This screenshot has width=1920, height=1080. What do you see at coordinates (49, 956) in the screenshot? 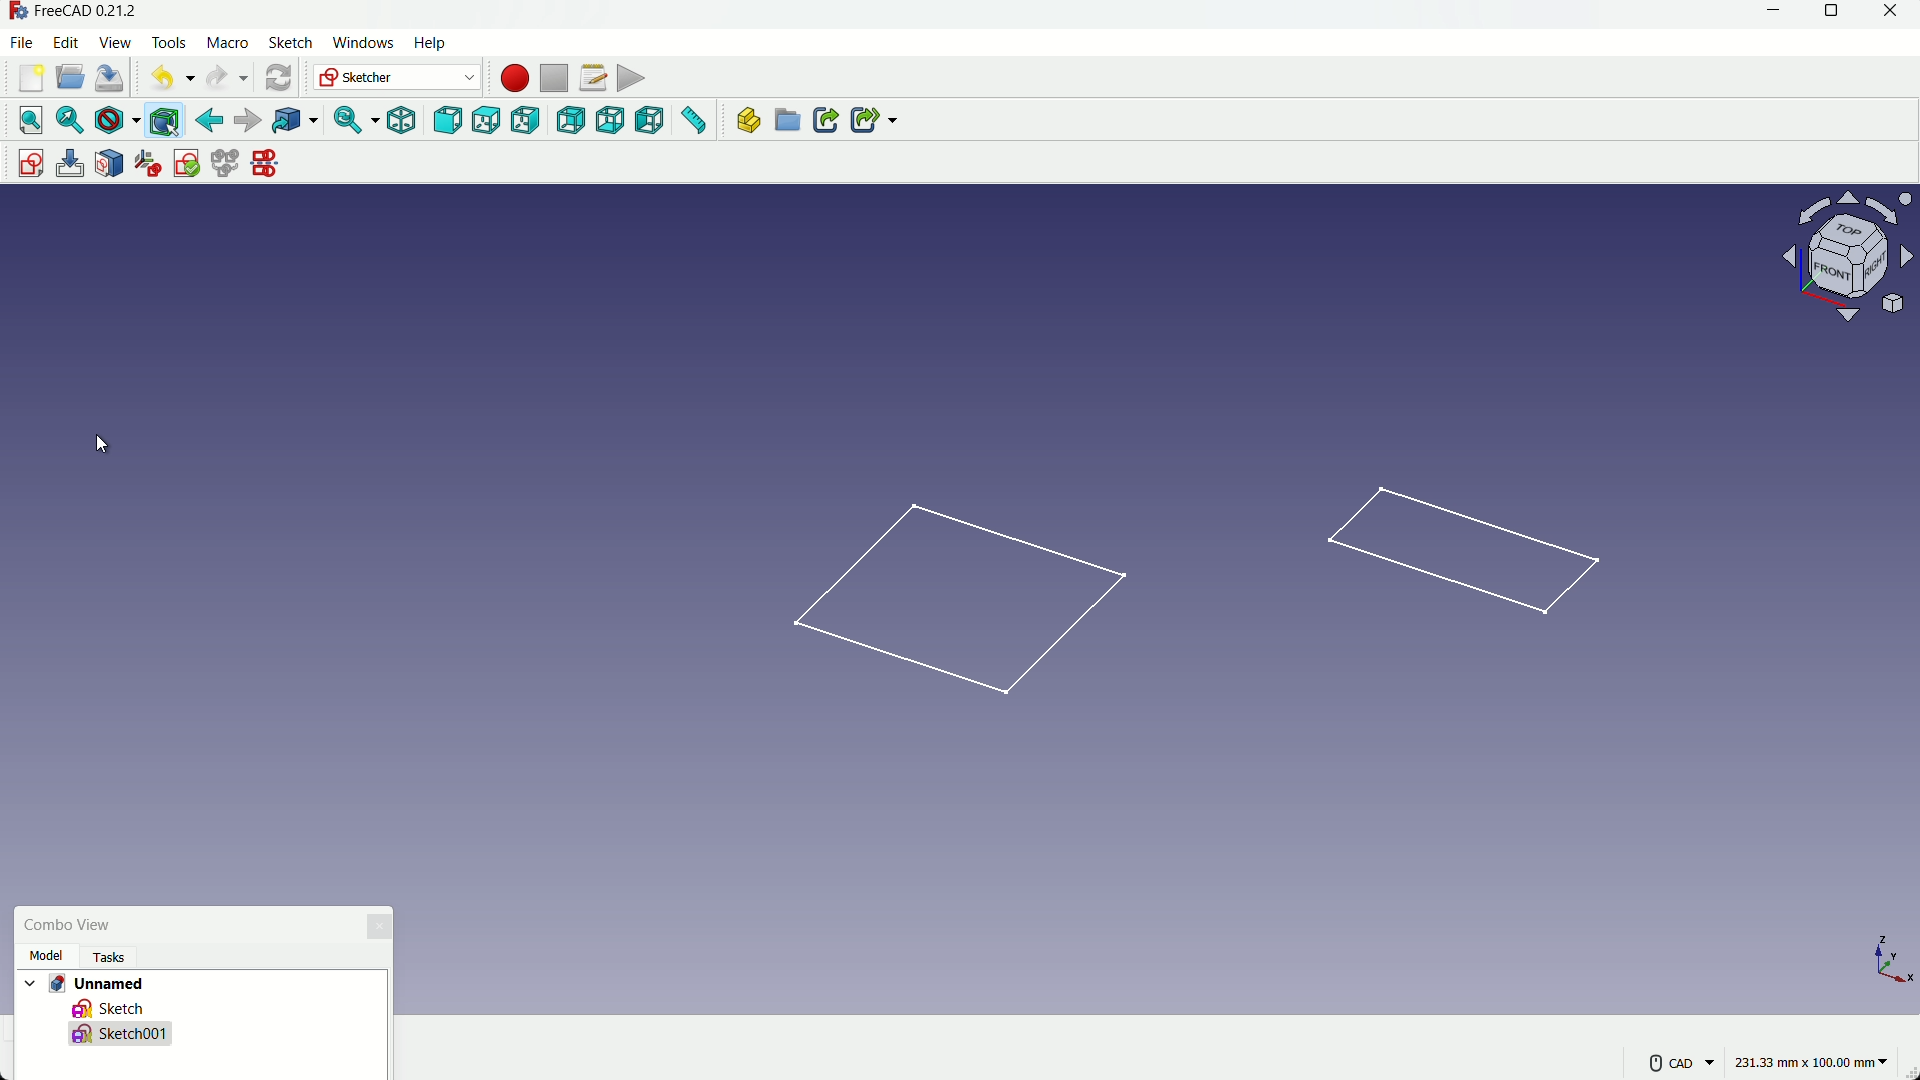
I see `model tab` at bounding box center [49, 956].